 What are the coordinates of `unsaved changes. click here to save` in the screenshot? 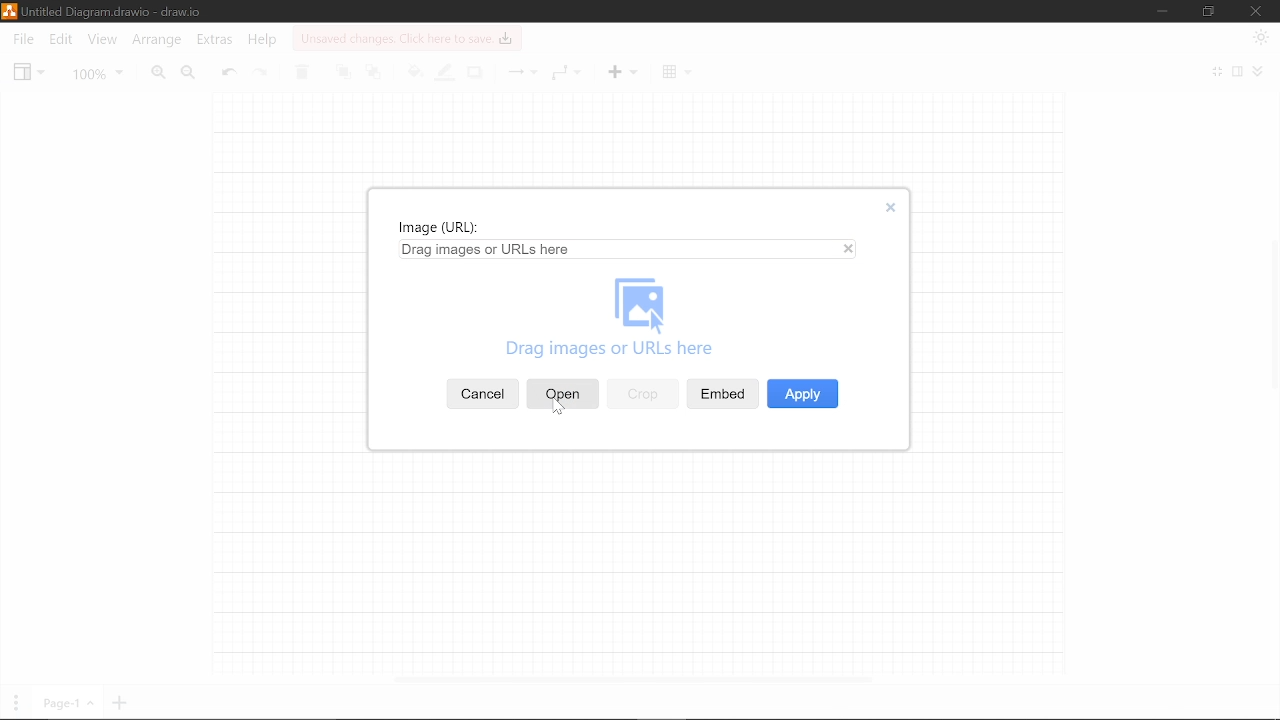 It's located at (406, 38).